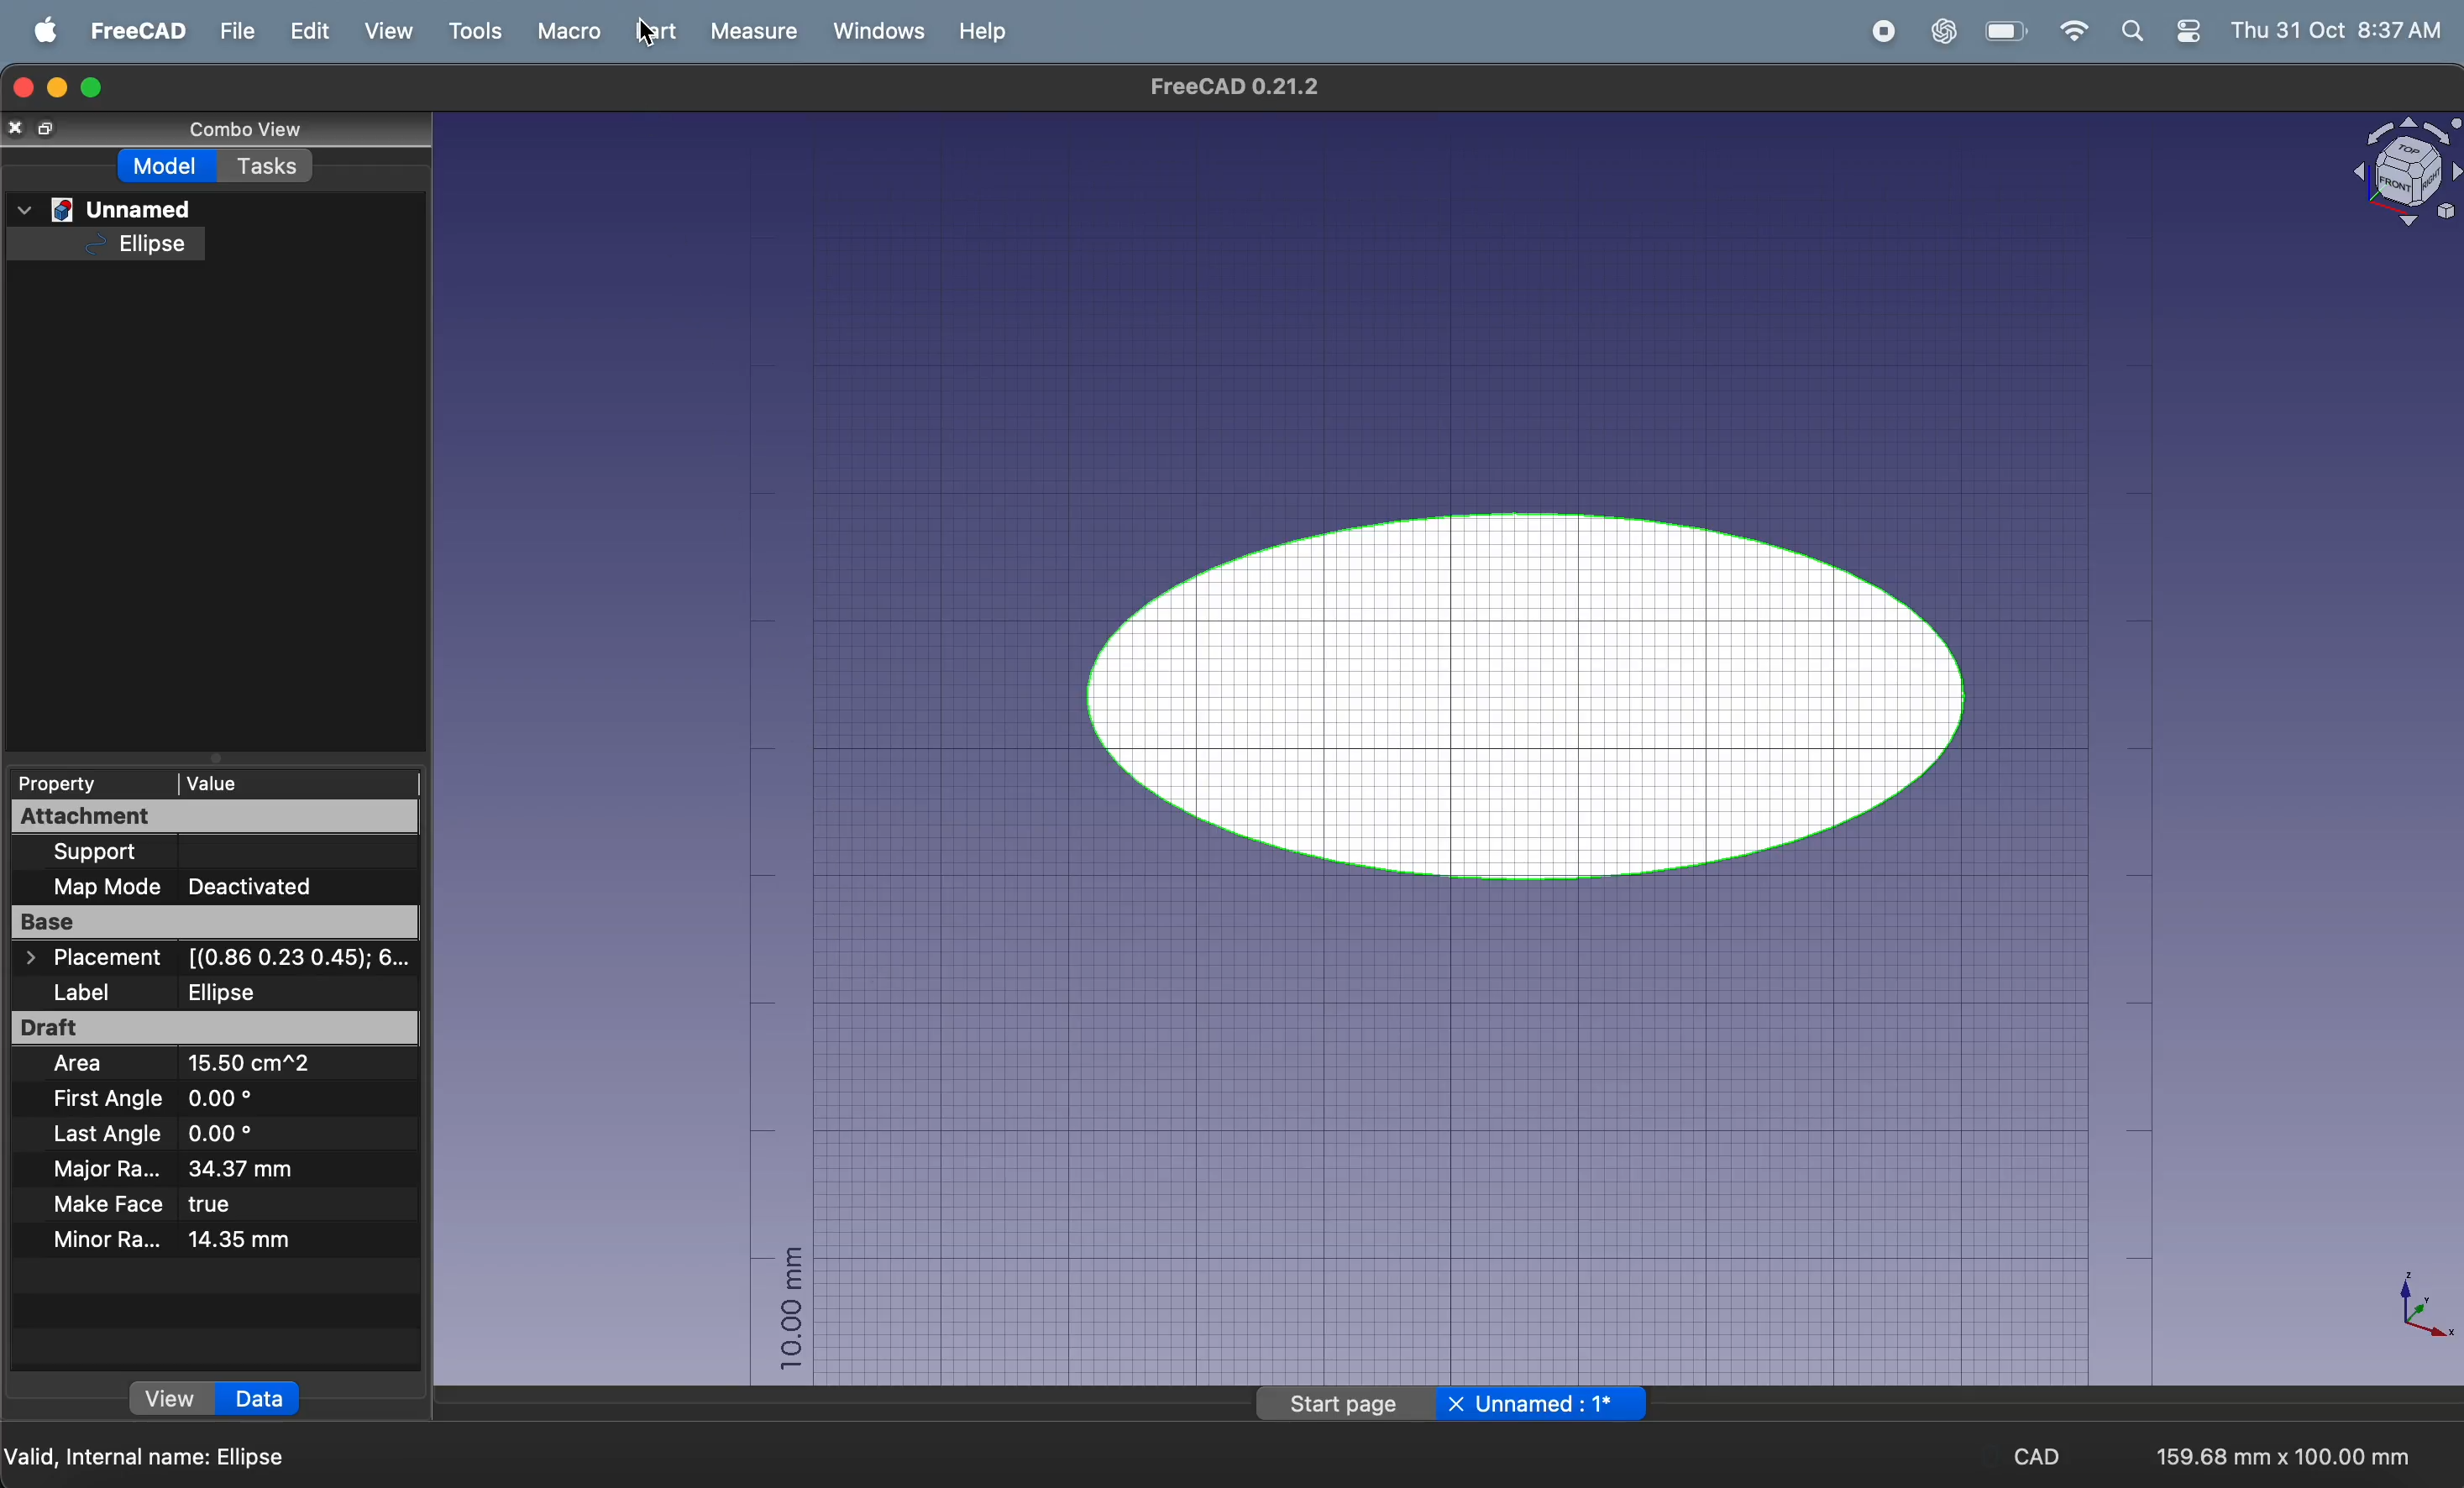 This screenshot has width=2464, height=1488. I want to click on elipse, so click(130, 244).